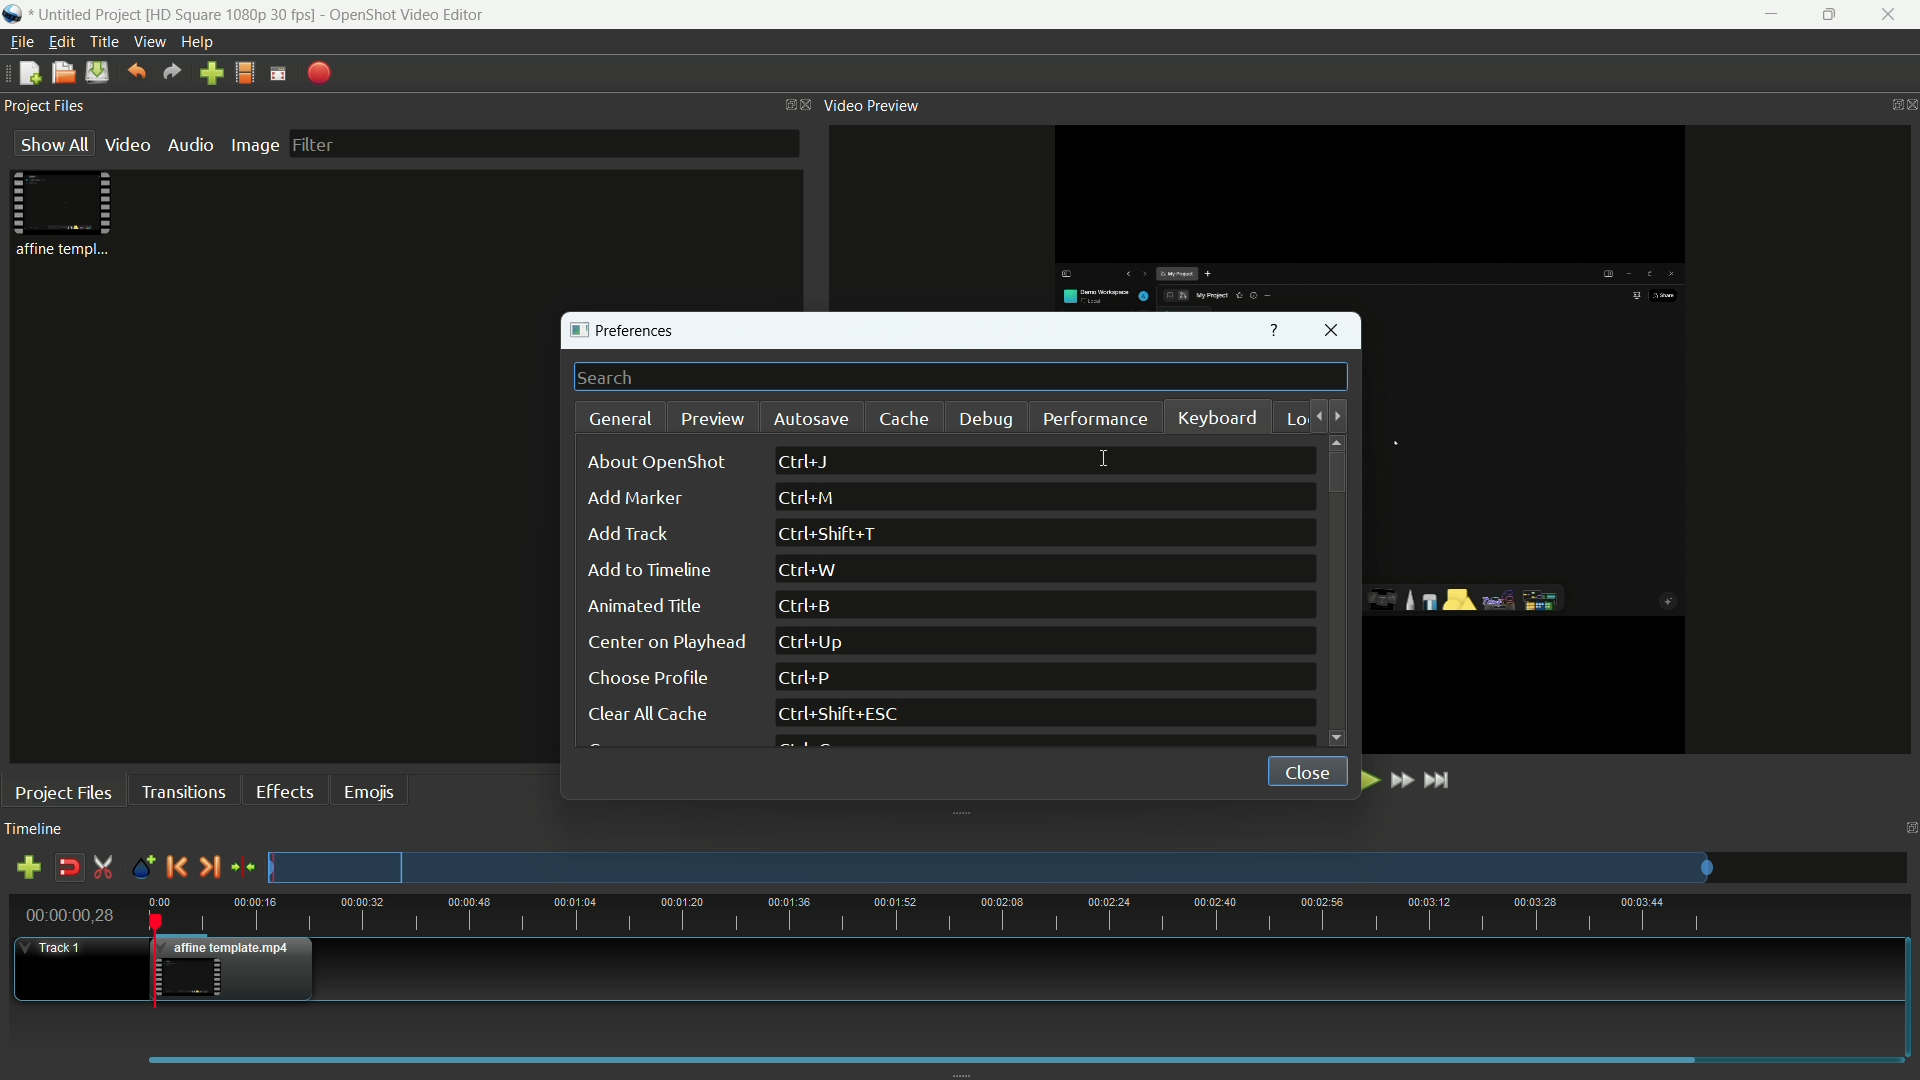 Image resolution: width=1920 pixels, height=1080 pixels. What do you see at coordinates (245, 73) in the screenshot?
I see `profile` at bounding box center [245, 73].